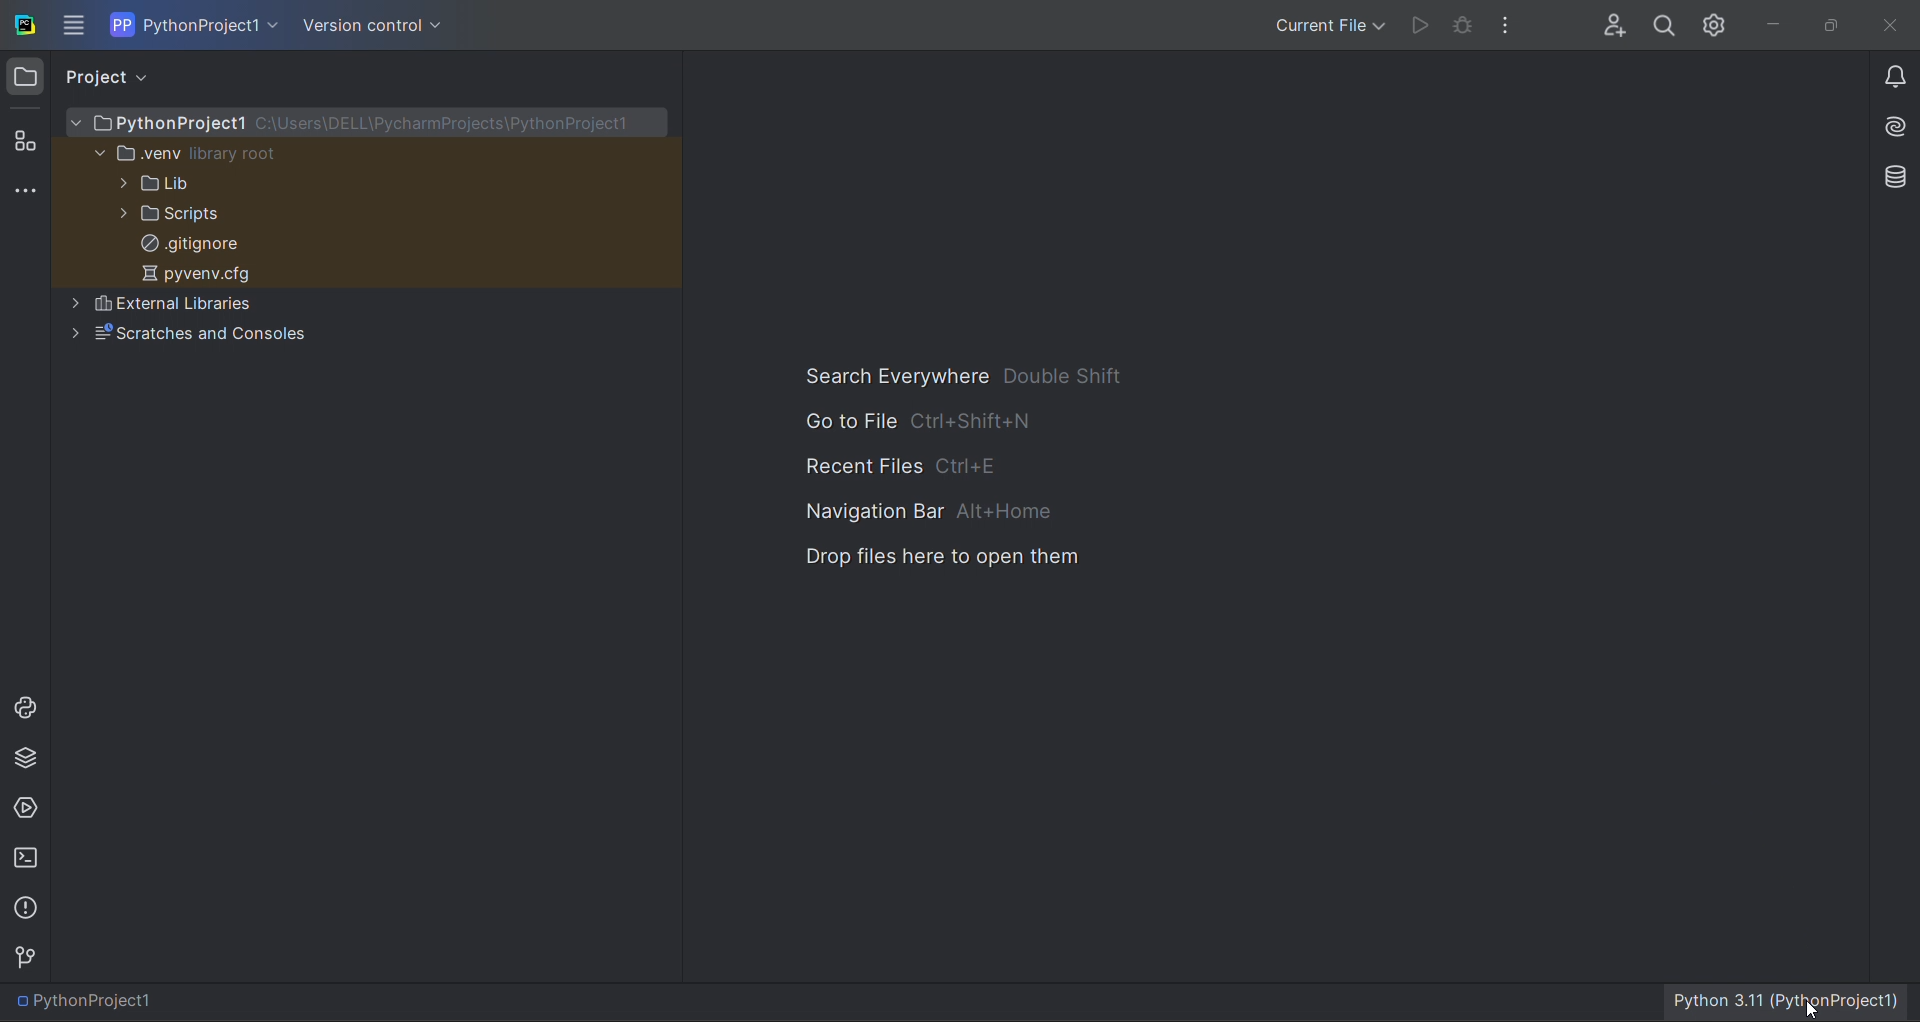 The image size is (1920, 1022). I want to click on notifications, so click(1895, 80).